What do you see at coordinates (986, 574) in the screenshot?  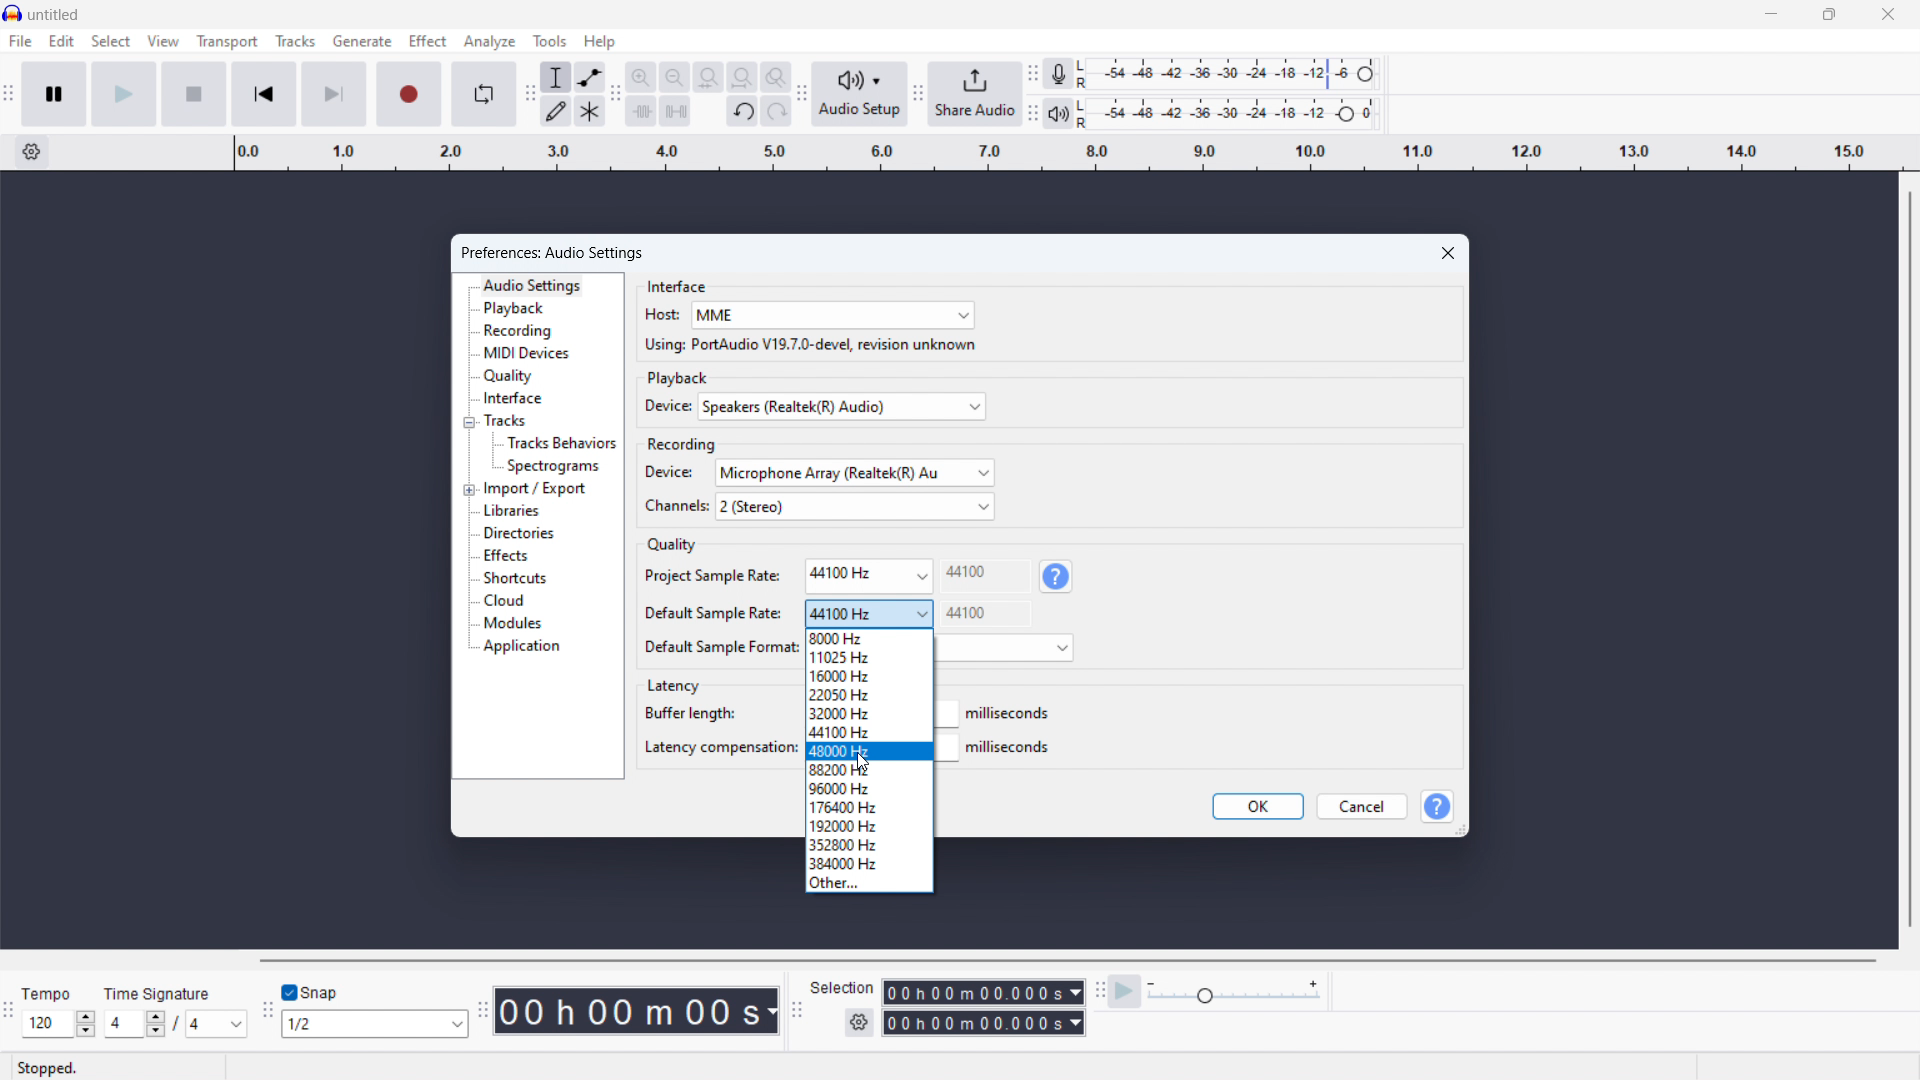 I see `44100` at bounding box center [986, 574].